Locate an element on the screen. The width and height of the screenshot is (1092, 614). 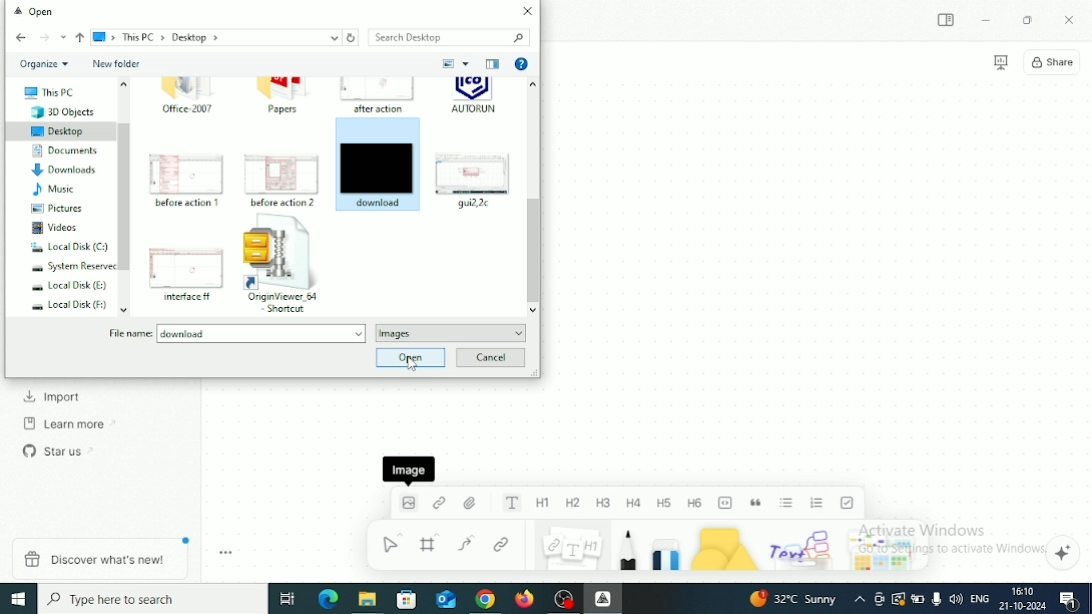
Vertical scrollbar is located at coordinates (533, 249).